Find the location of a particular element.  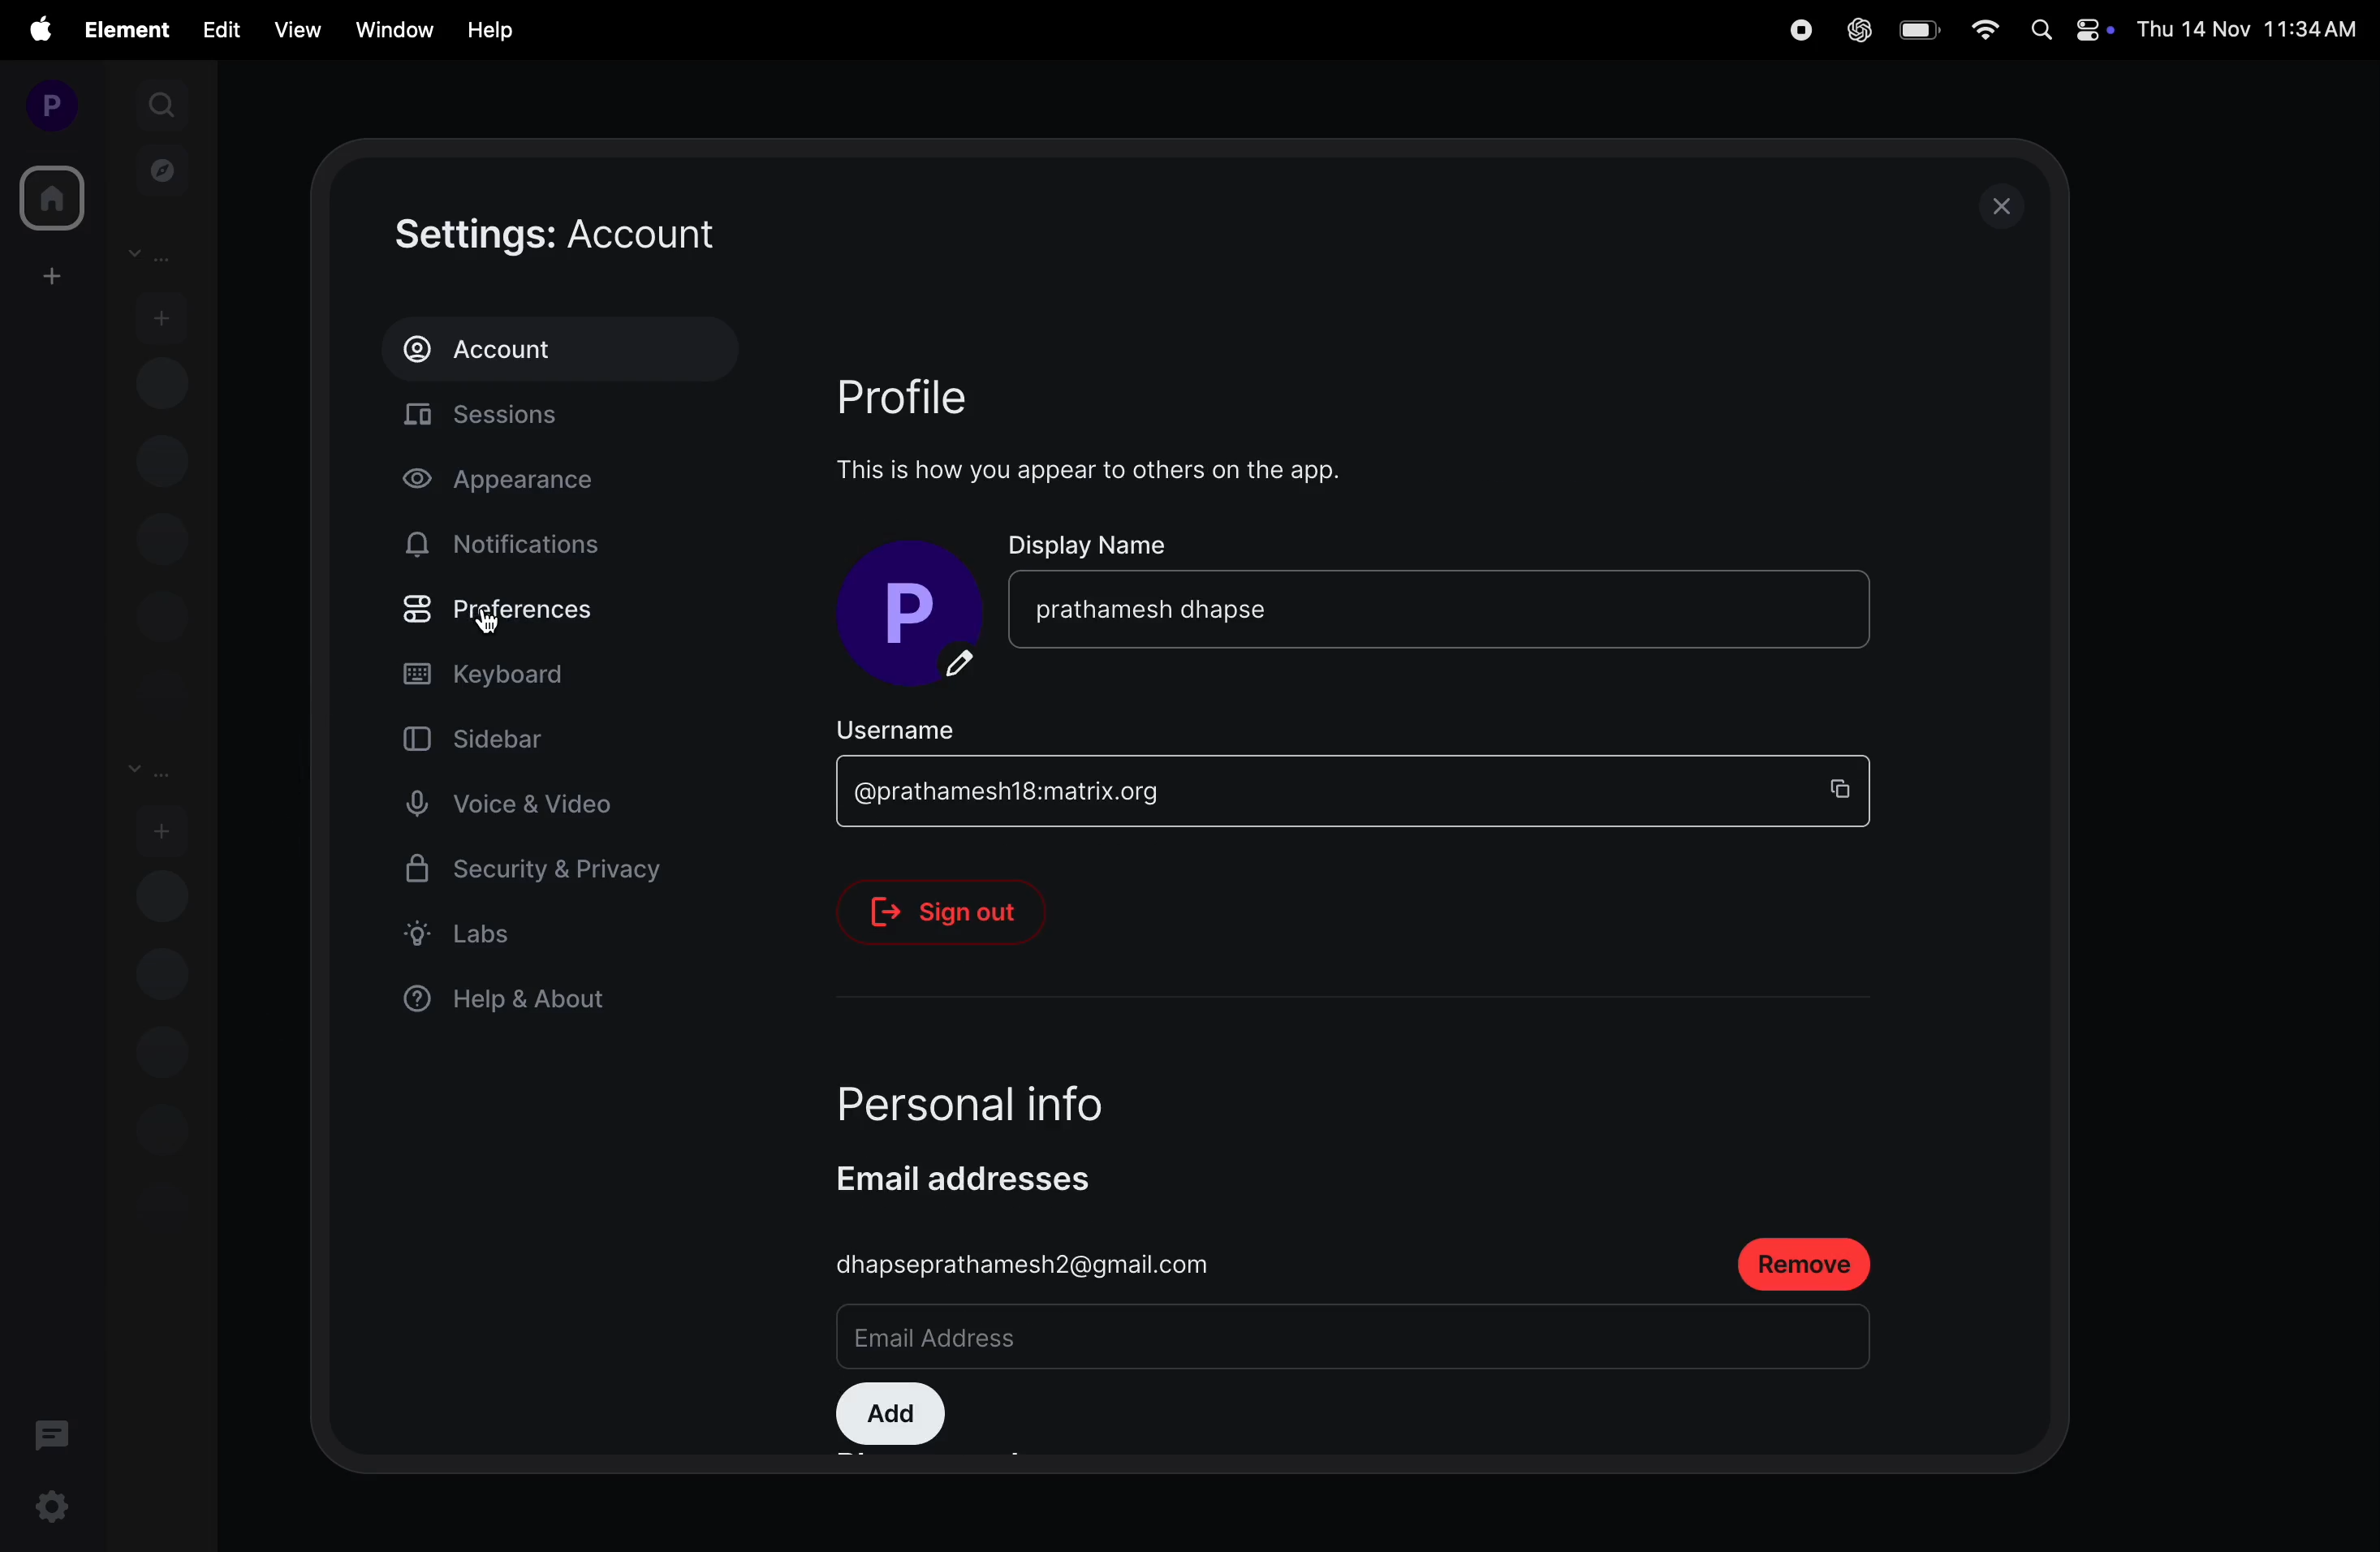

apperance is located at coordinates (551, 484).